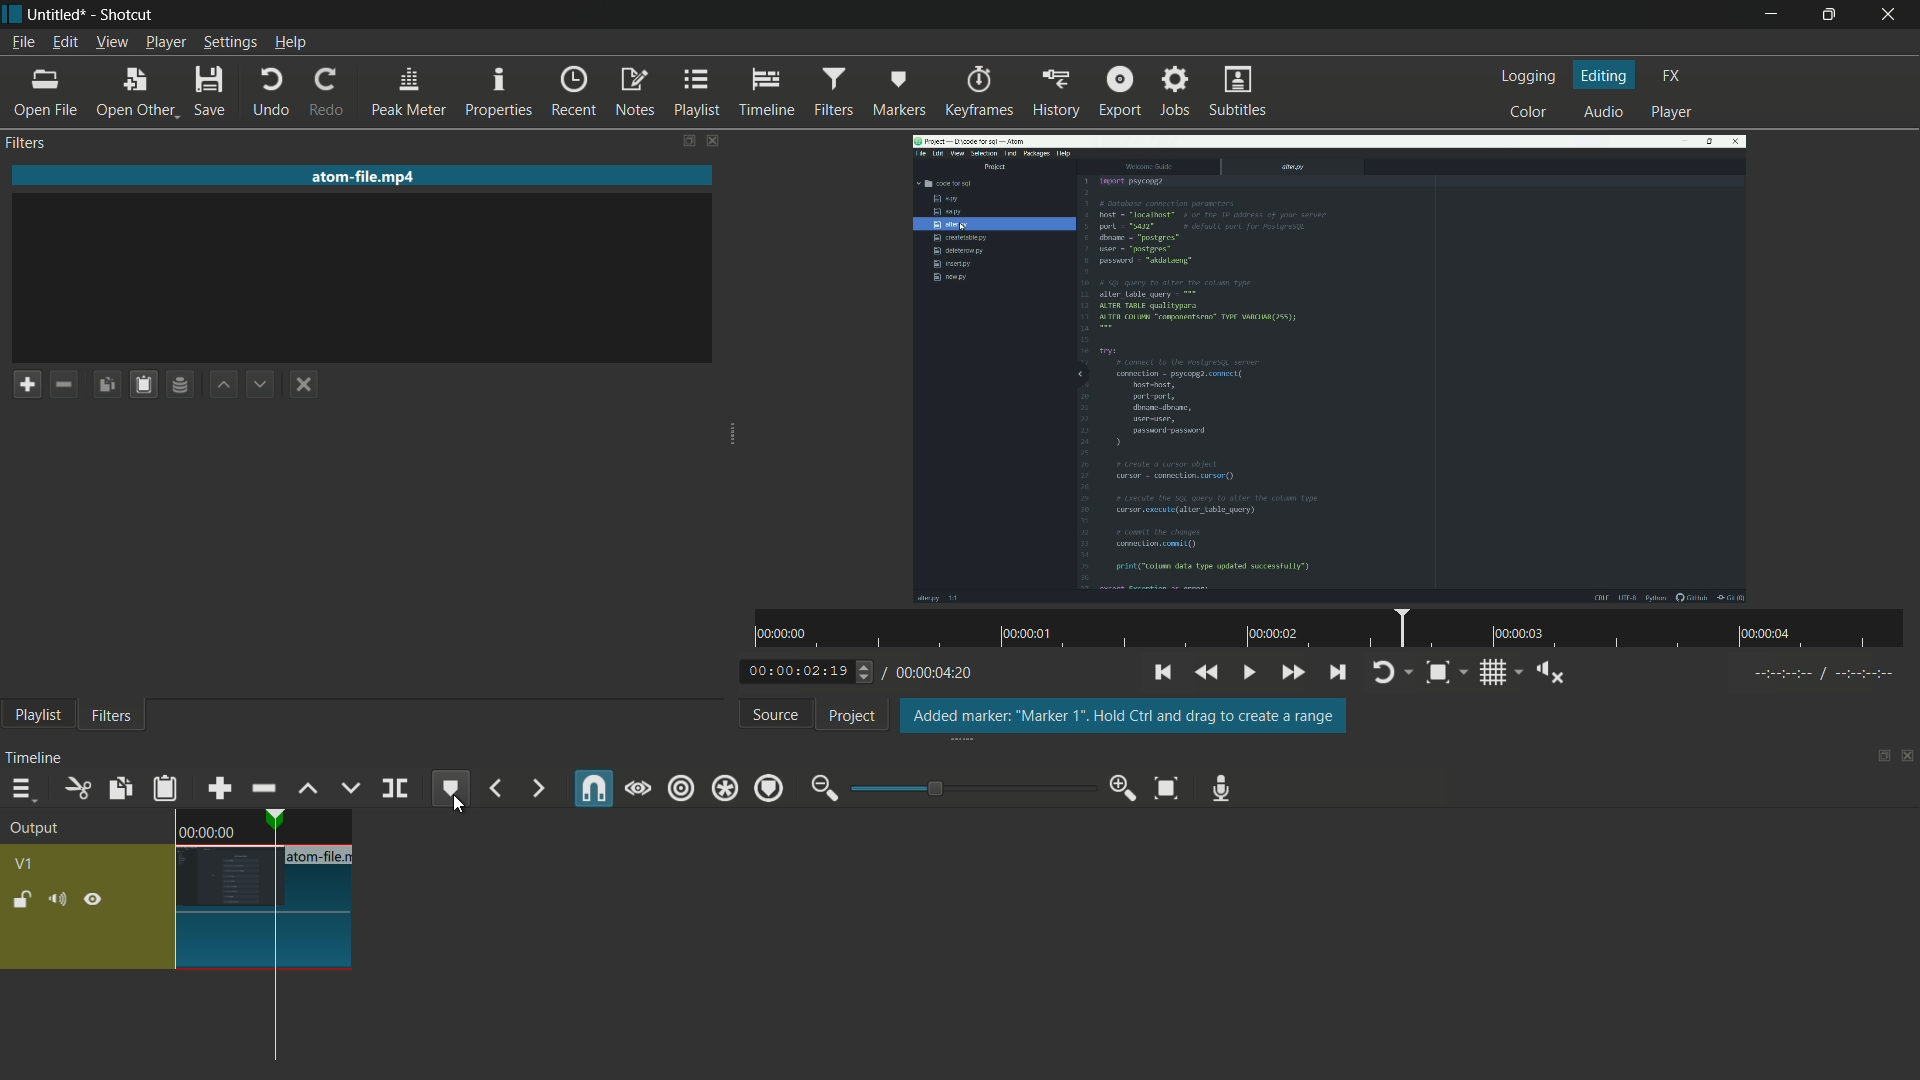 The image size is (1920, 1080). What do you see at coordinates (1671, 76) in the screenshot?
I see `fx` at bounding box center [1671, 76].